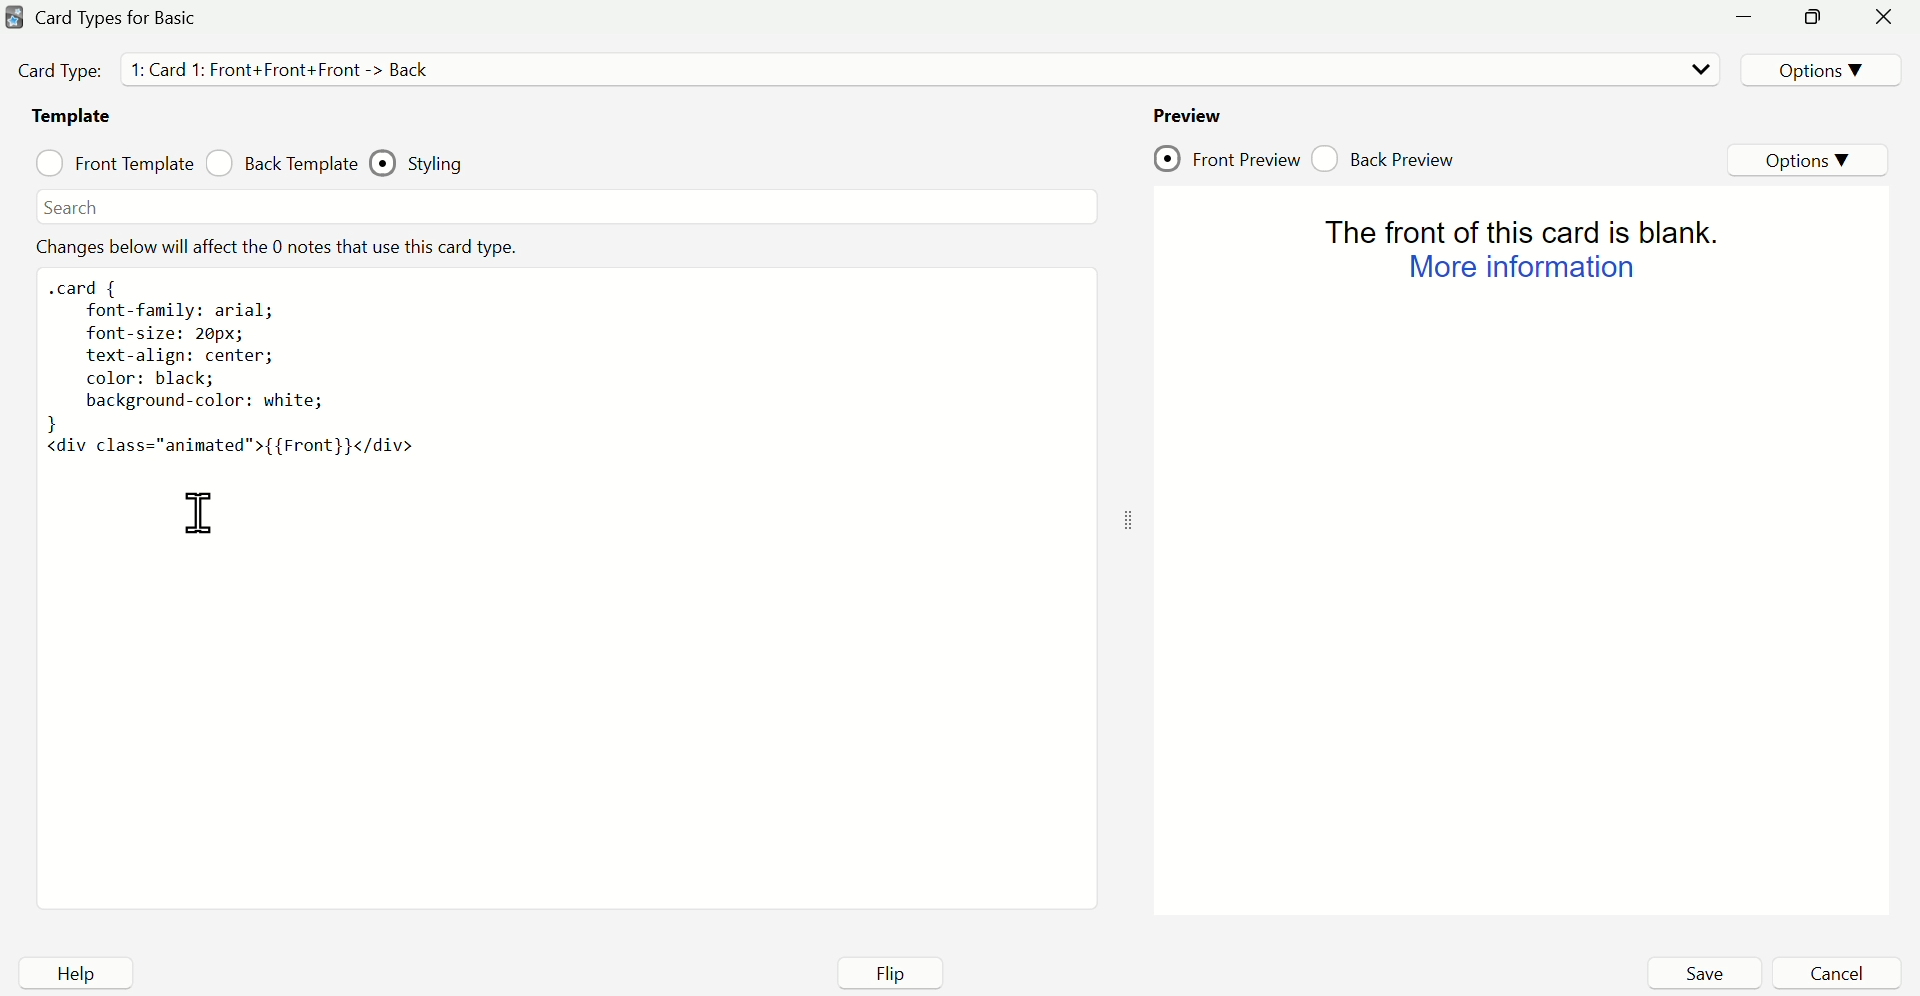 Image resolution: width=1920 pixels, height=996 pixels. I want to click on Flip, so click(983, 973).